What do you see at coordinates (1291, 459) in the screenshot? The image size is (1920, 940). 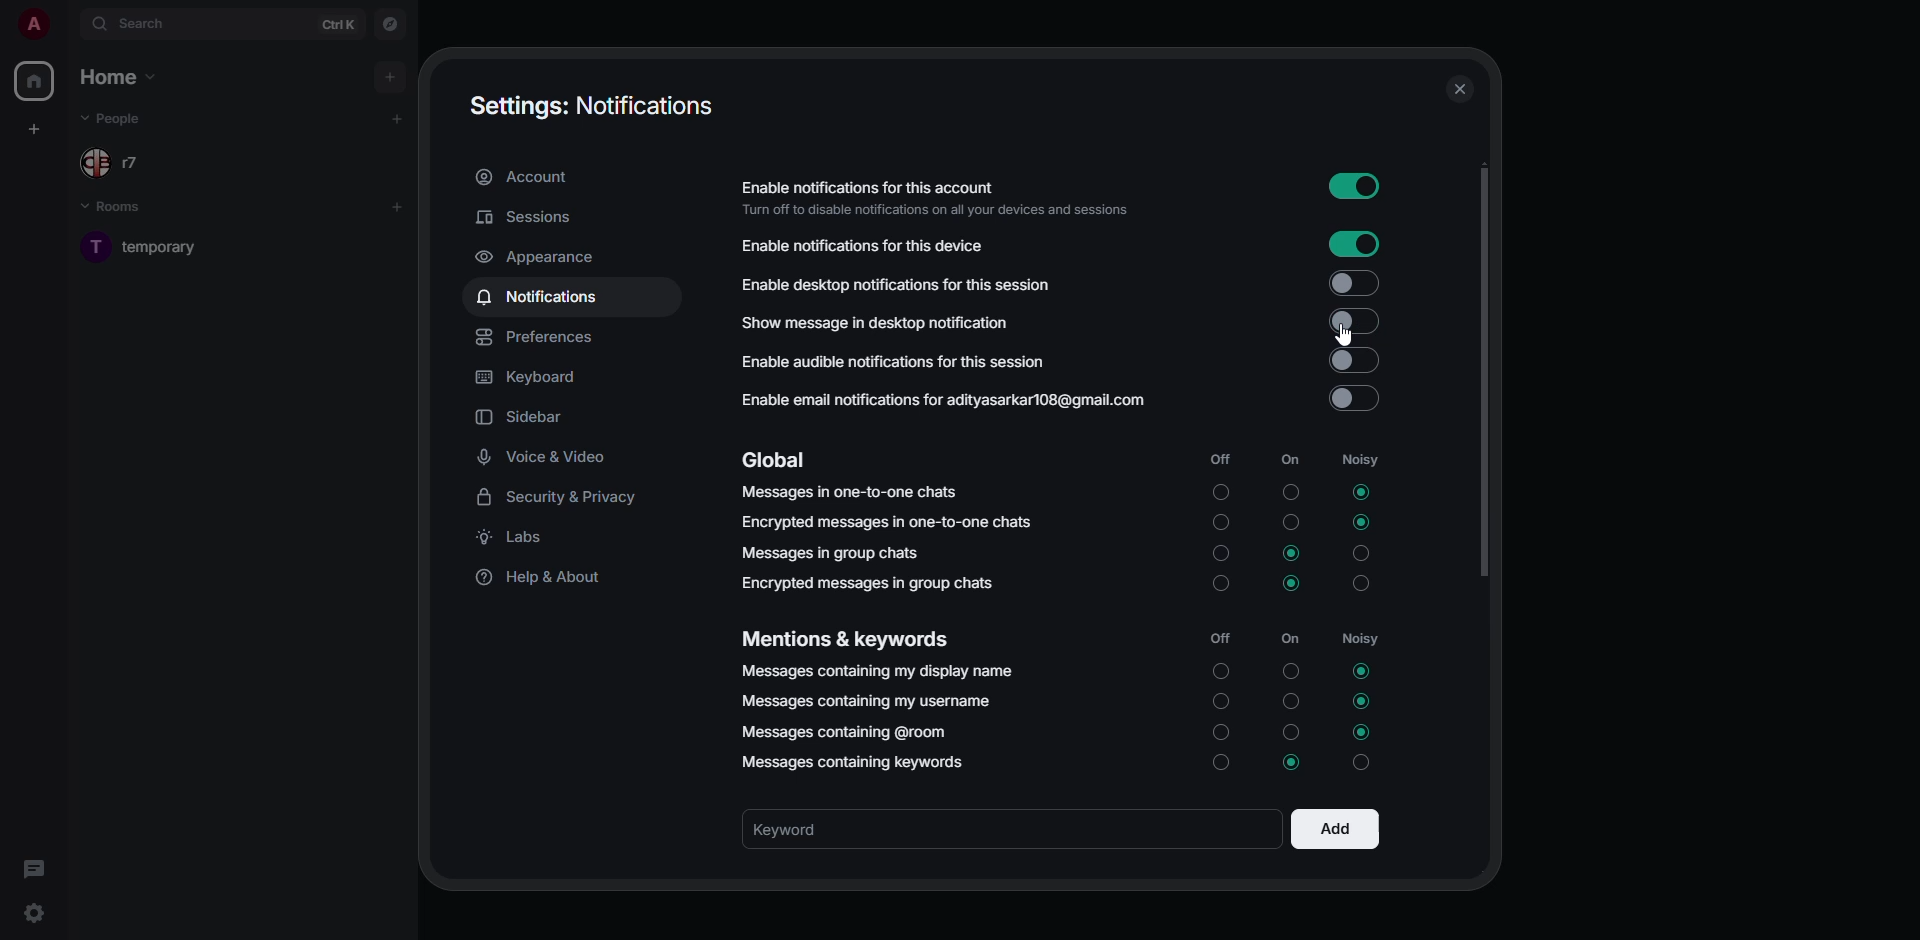 I see `on` at bounding box center [1291, 459].